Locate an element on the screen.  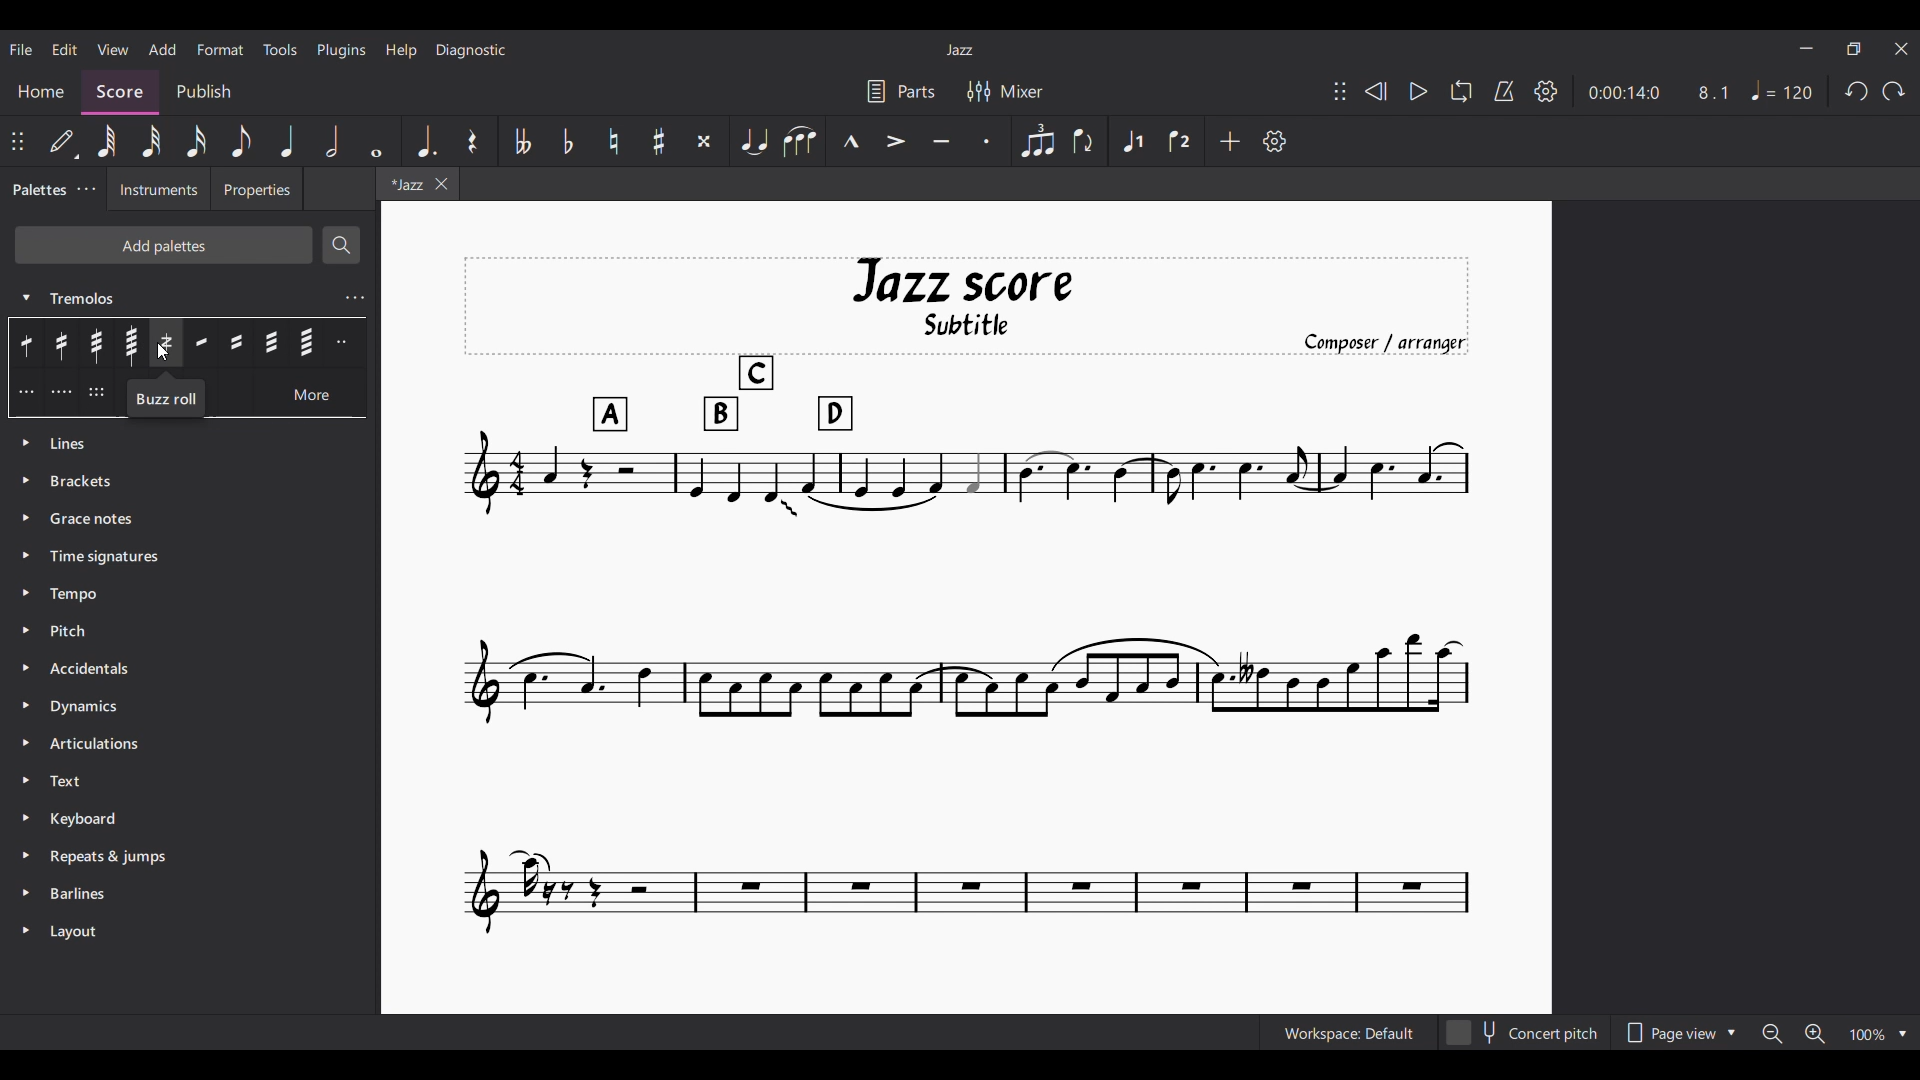
8th between notes is located at coordinates (201, 342).